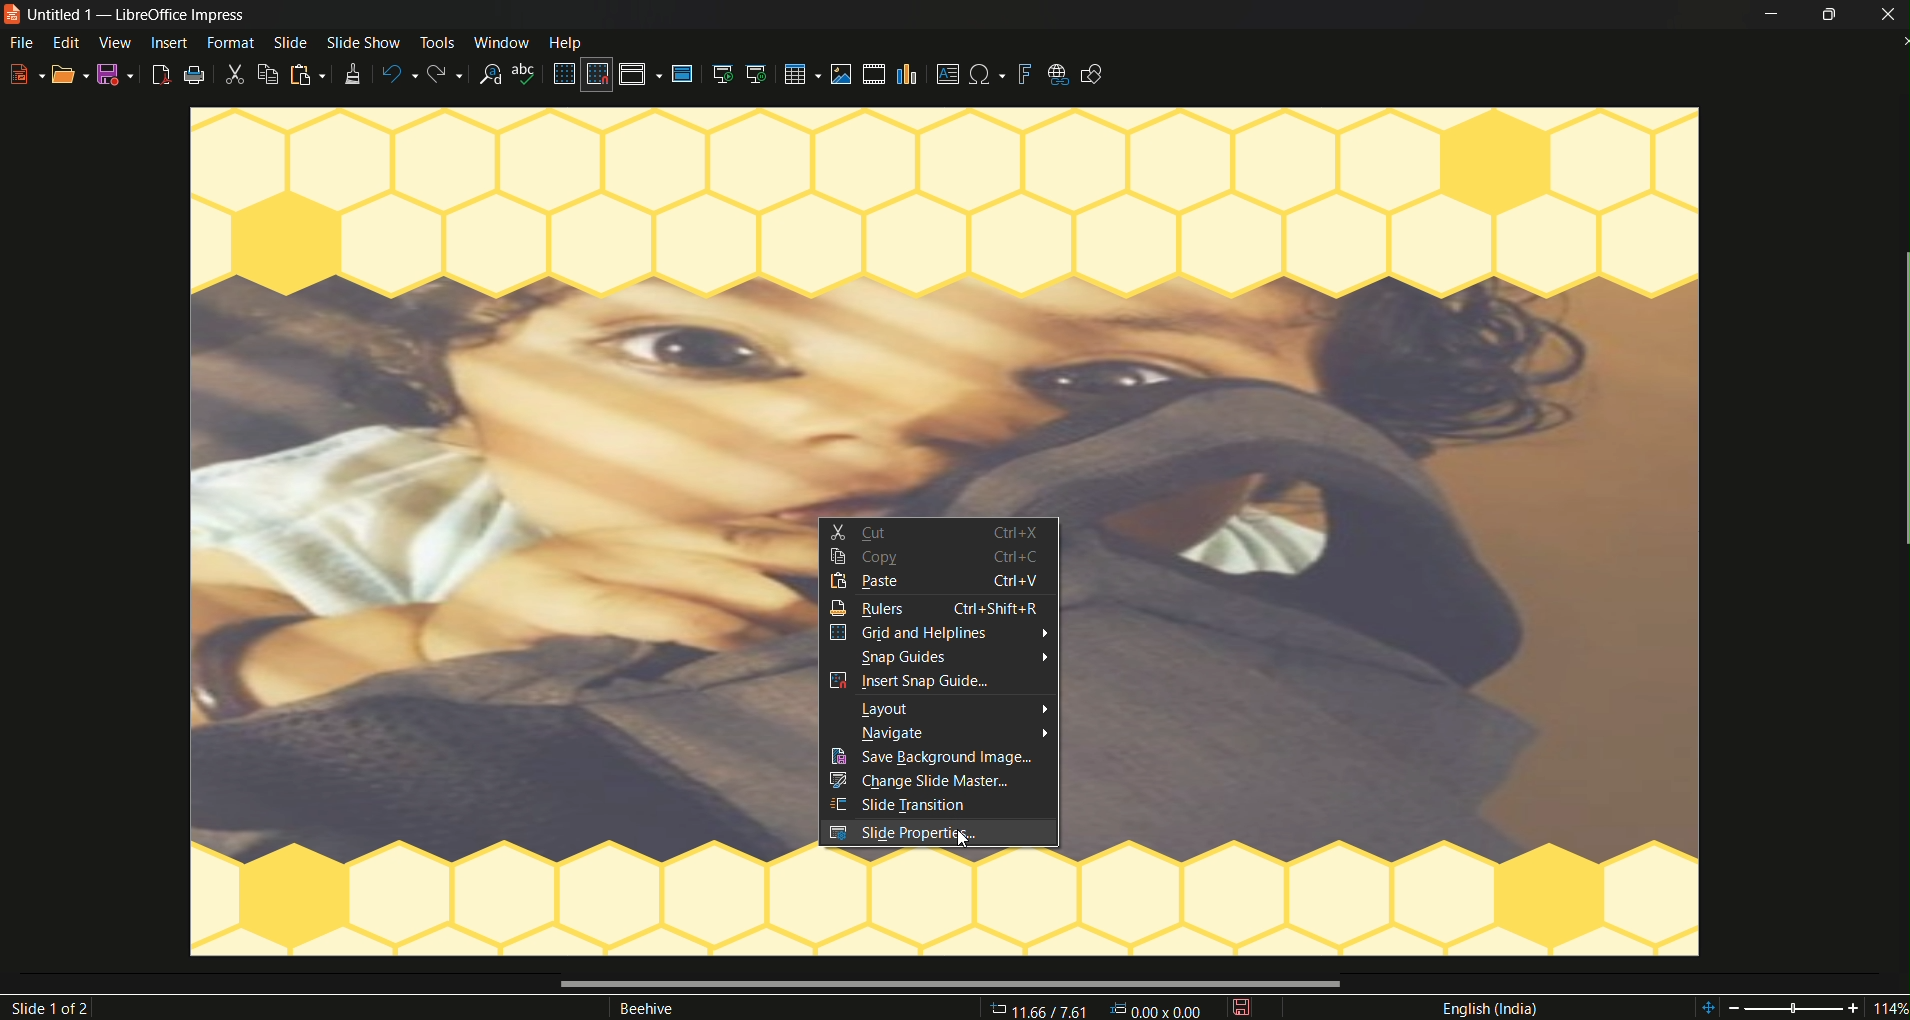 This screenshot has height=1020, width=1910. What do you see at coordinates (503, 42) in the screenshot?
I see `window` at bounding box center [503, 42].